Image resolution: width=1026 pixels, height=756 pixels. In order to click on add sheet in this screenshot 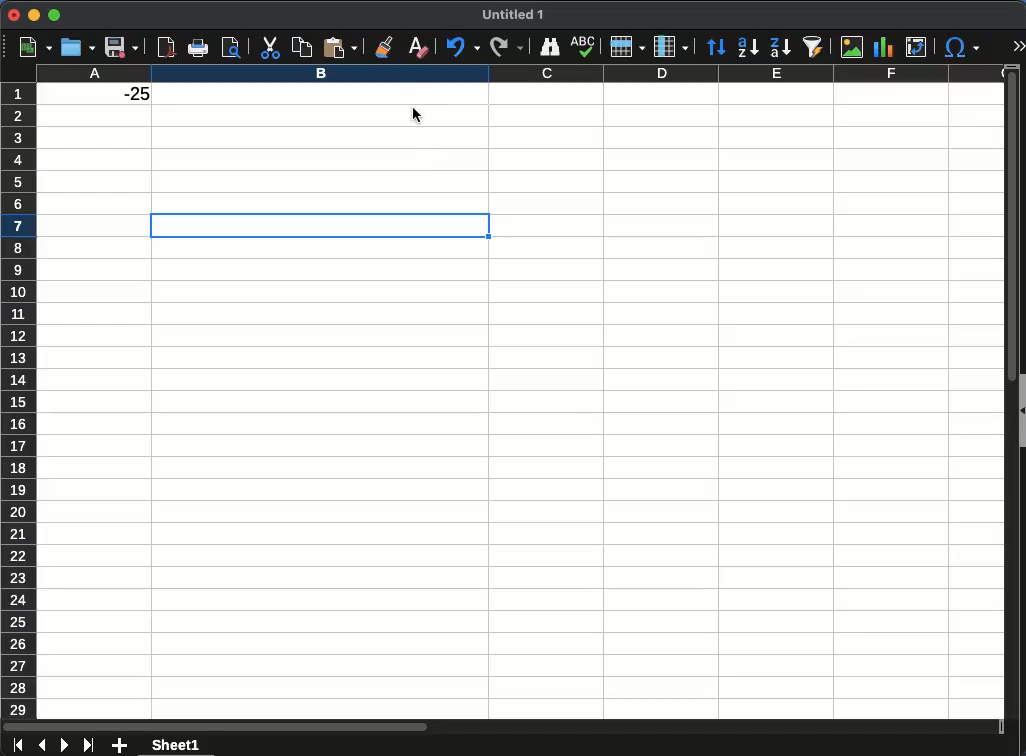, I will do `click(120, 744)`.